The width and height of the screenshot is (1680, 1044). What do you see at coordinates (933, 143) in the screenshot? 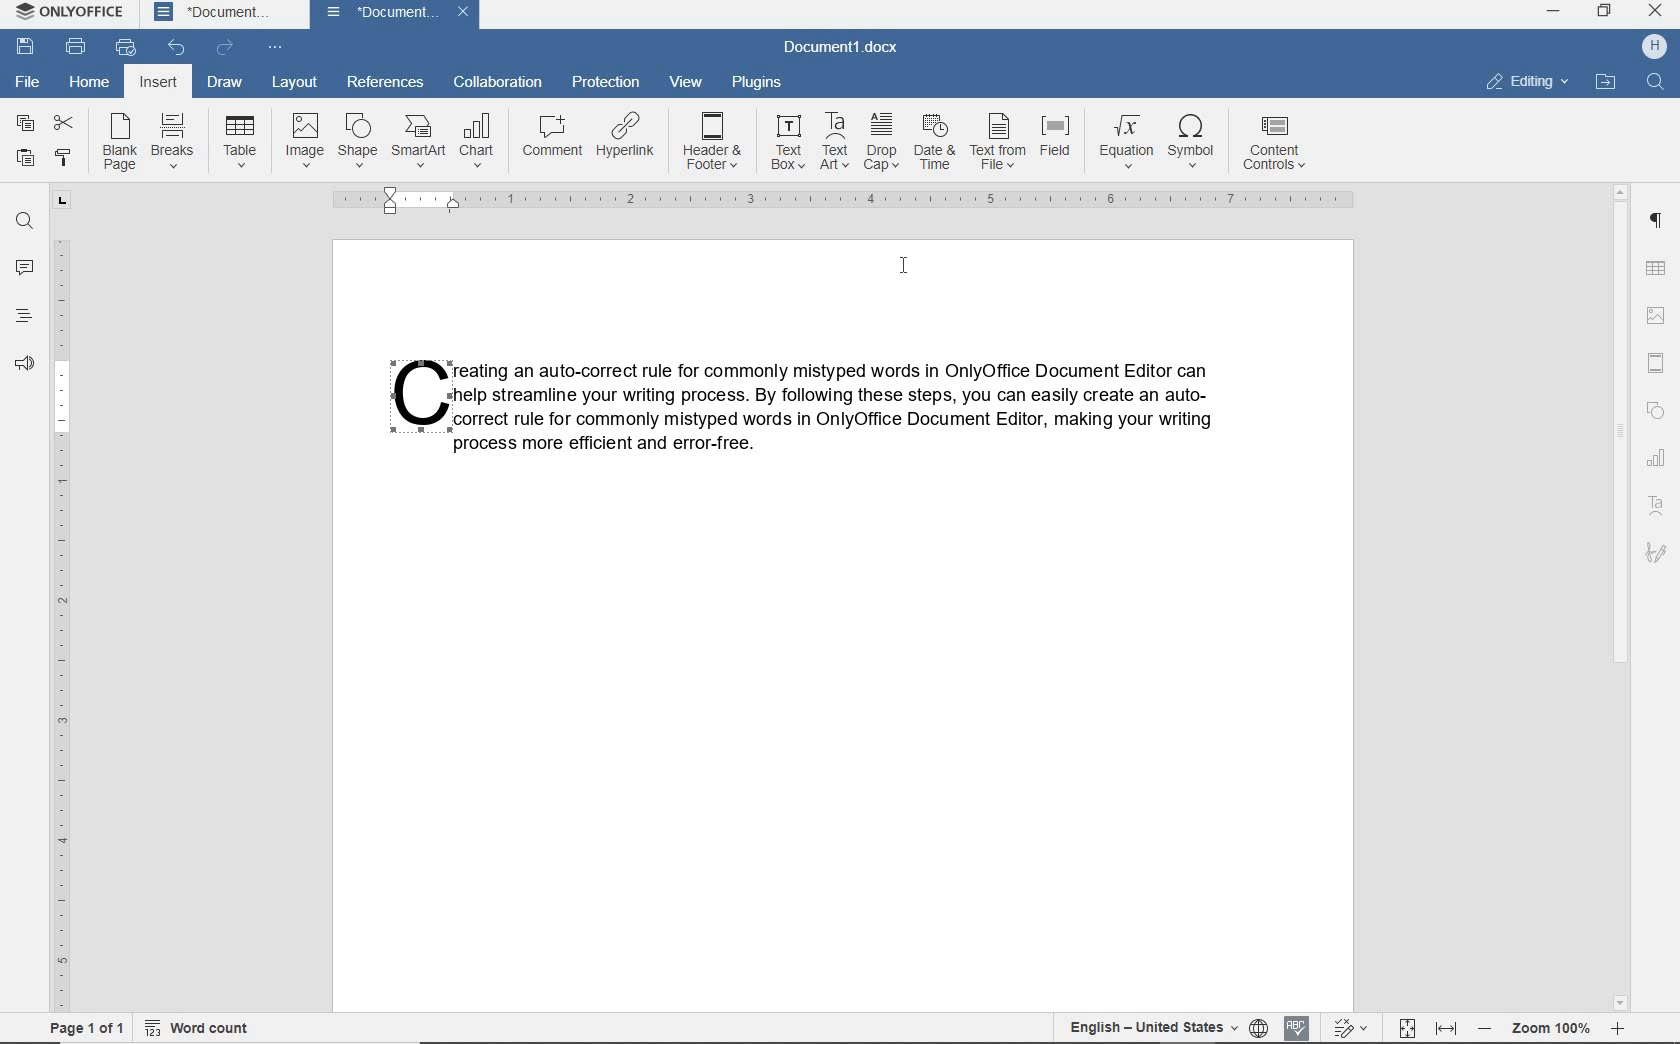
I see `date & time` at bounding box center [933, 143].